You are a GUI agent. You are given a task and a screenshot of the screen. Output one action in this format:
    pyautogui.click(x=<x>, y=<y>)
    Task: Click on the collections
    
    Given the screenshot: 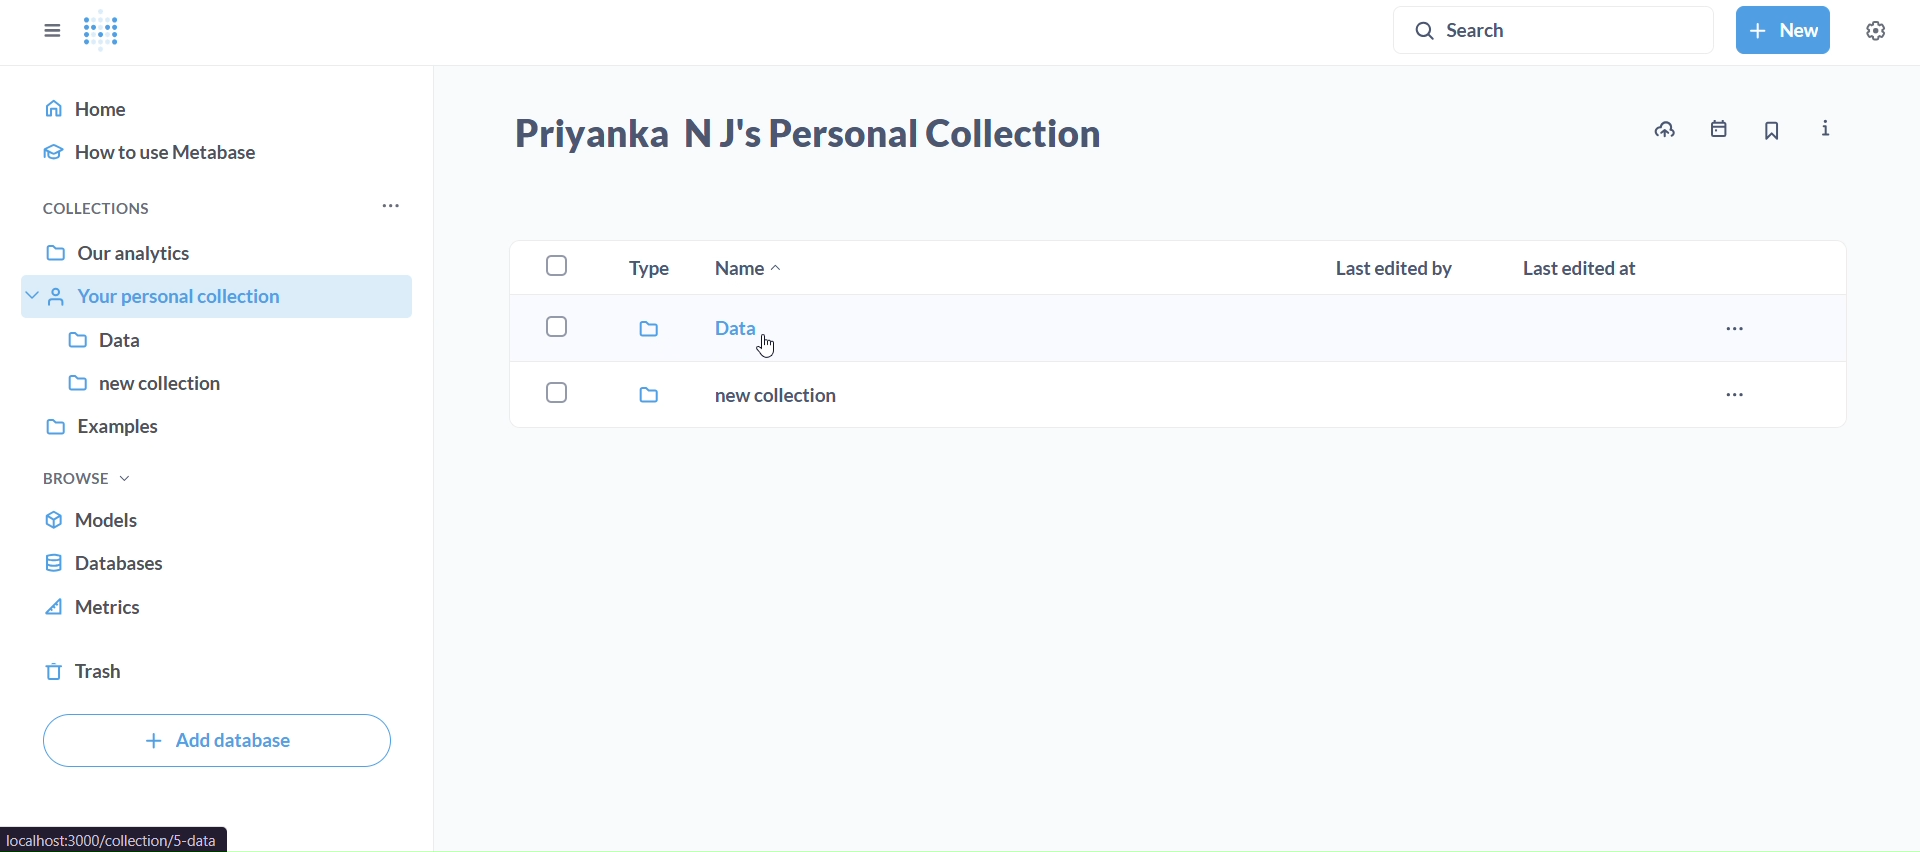 What is the action you would take?
    pyautogui.click(x=151, y=210)
    